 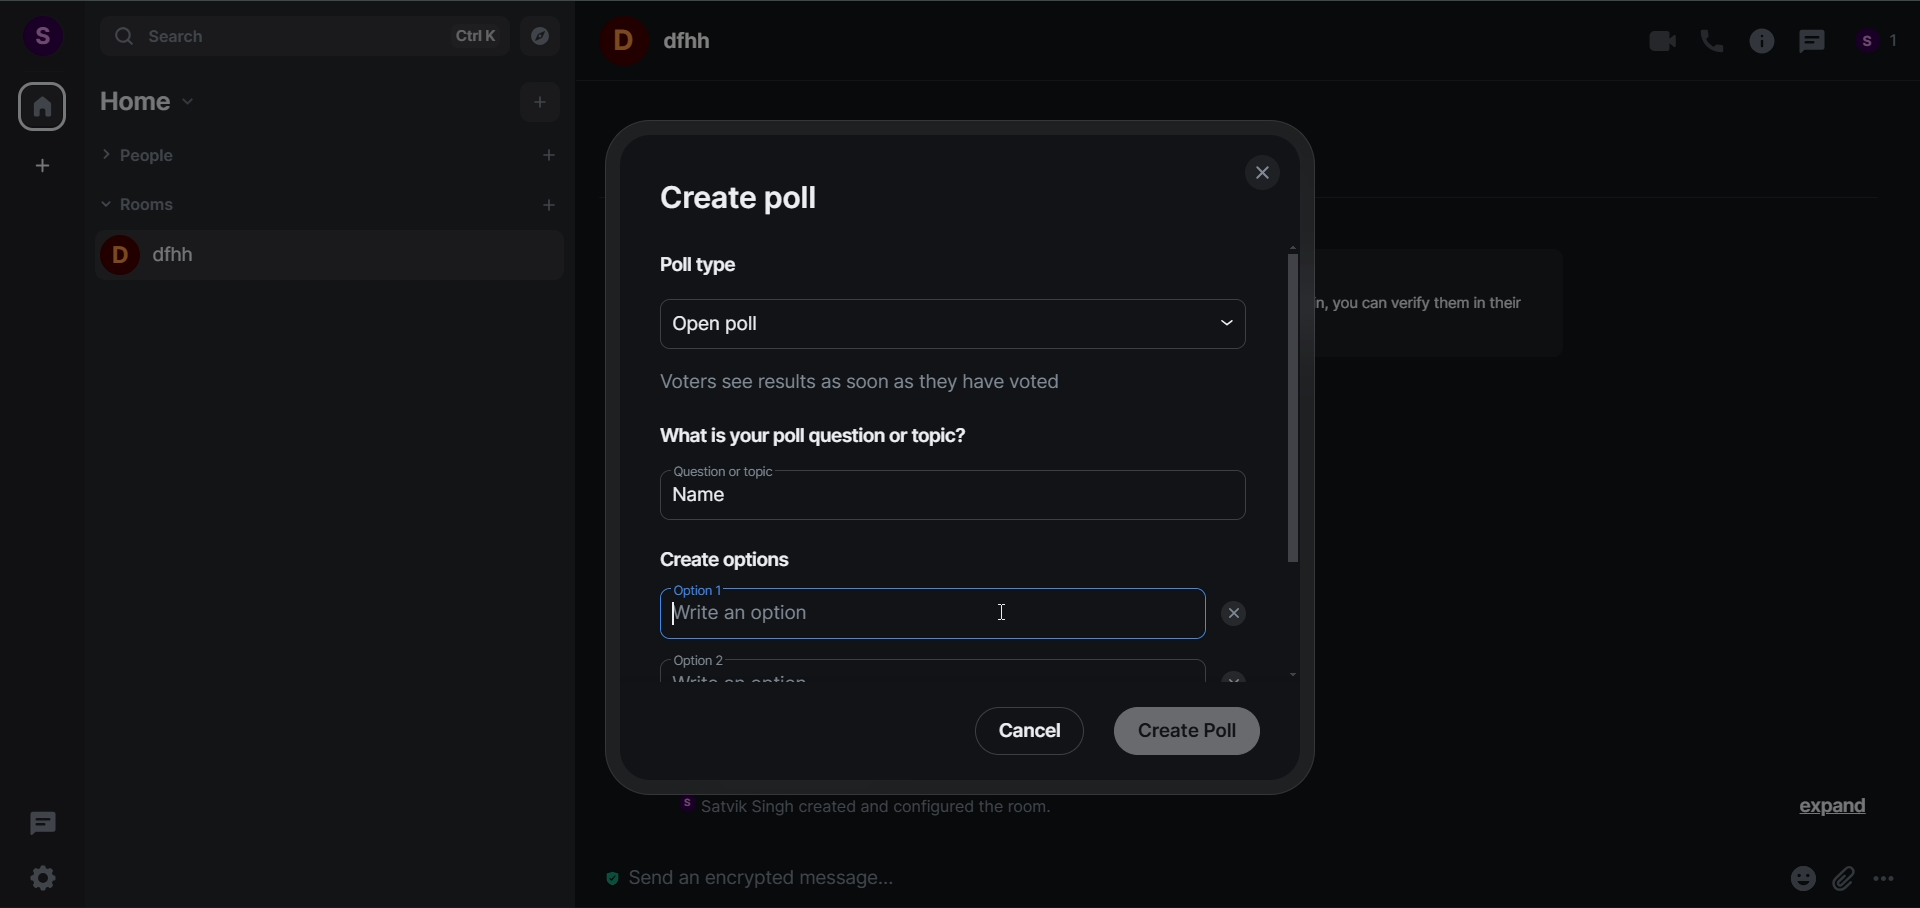 I want to click on remove, so click(x=1238, y=614).